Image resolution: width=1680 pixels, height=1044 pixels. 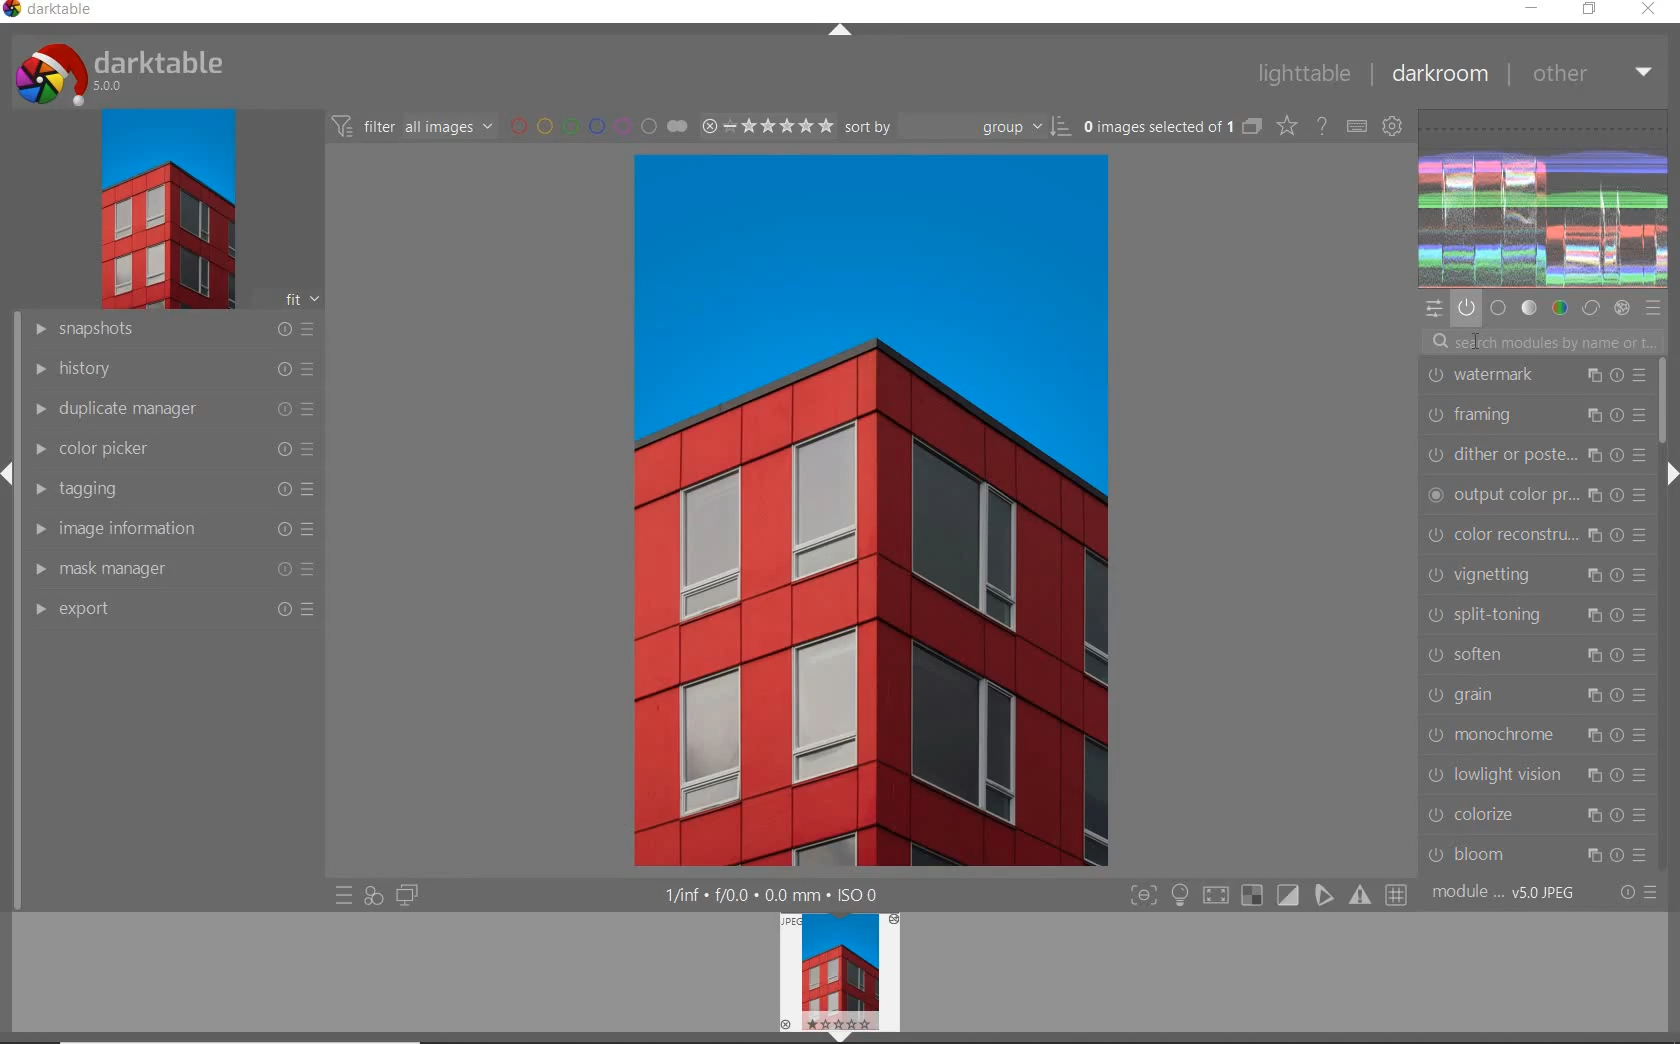 I want to click on expand/collapse, so click(x=839, y=29).